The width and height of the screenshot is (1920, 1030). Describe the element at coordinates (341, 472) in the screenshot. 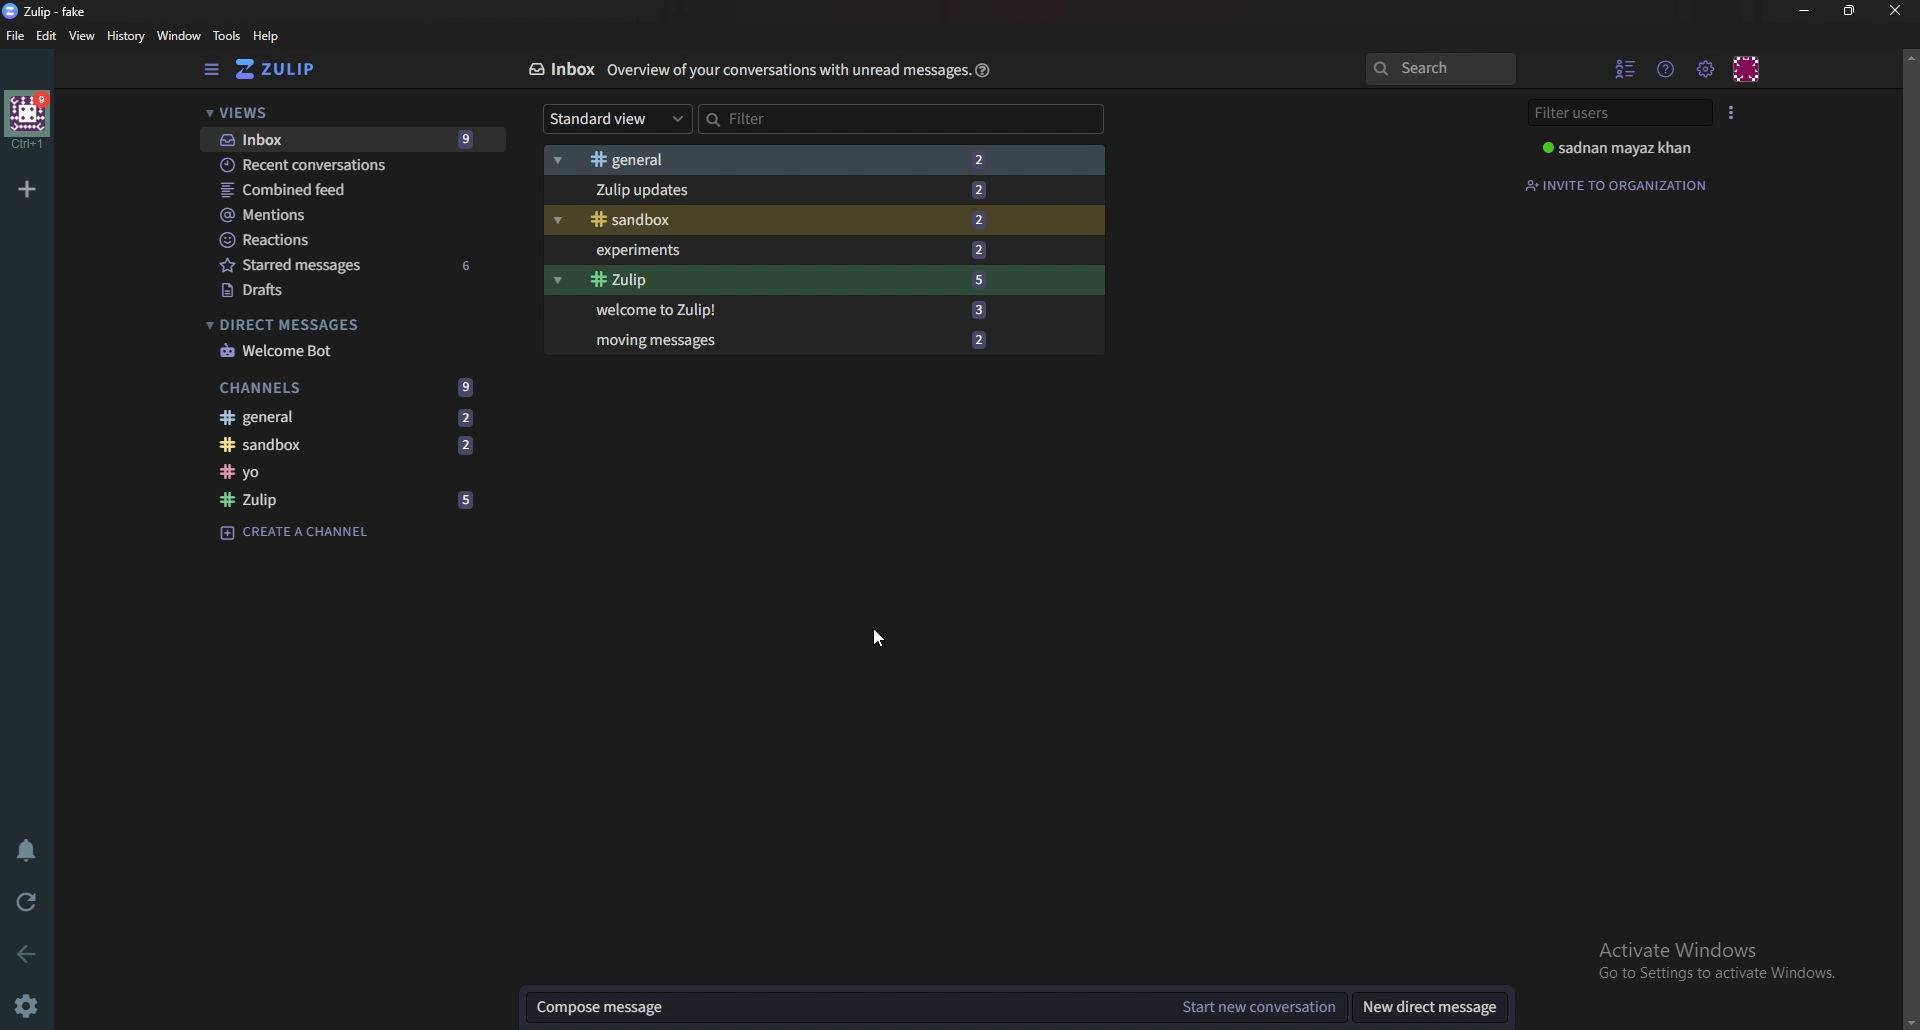

I see `Channel` at that location.